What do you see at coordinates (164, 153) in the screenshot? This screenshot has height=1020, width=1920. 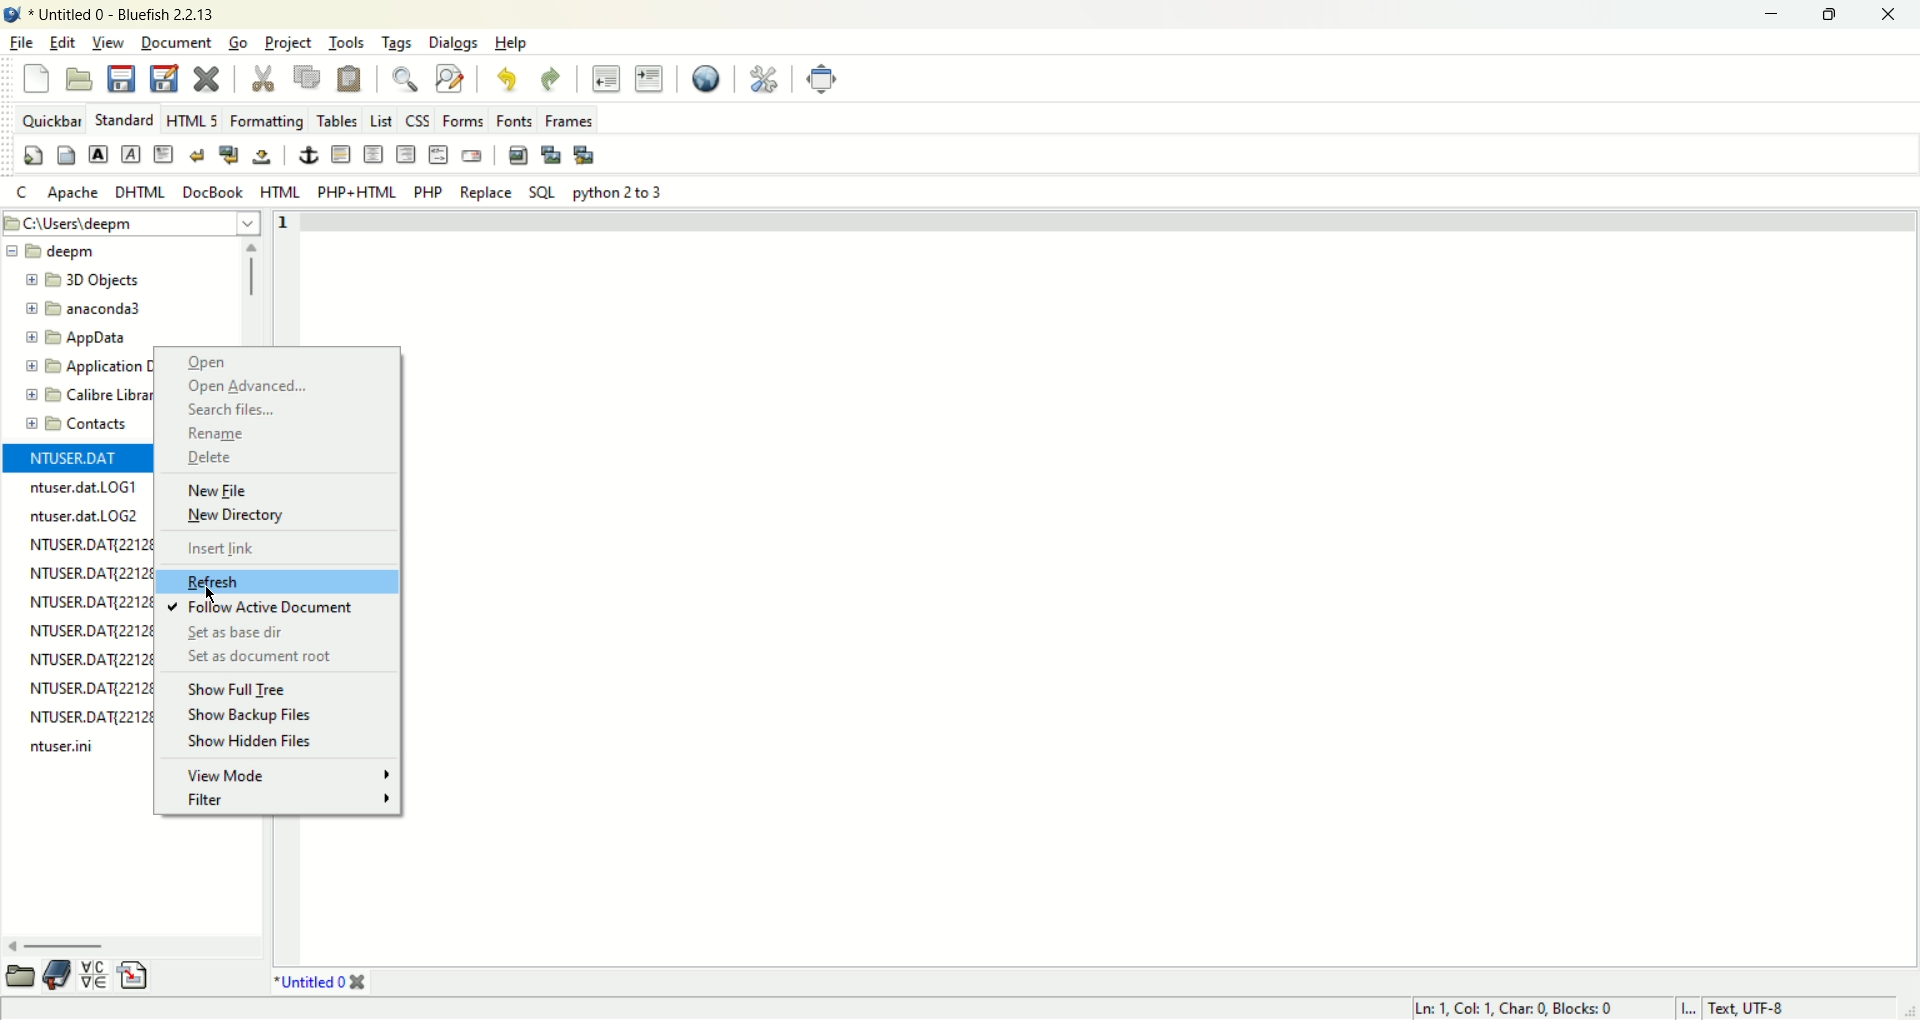 I see `paragraph` at bounding box center [164, 153].